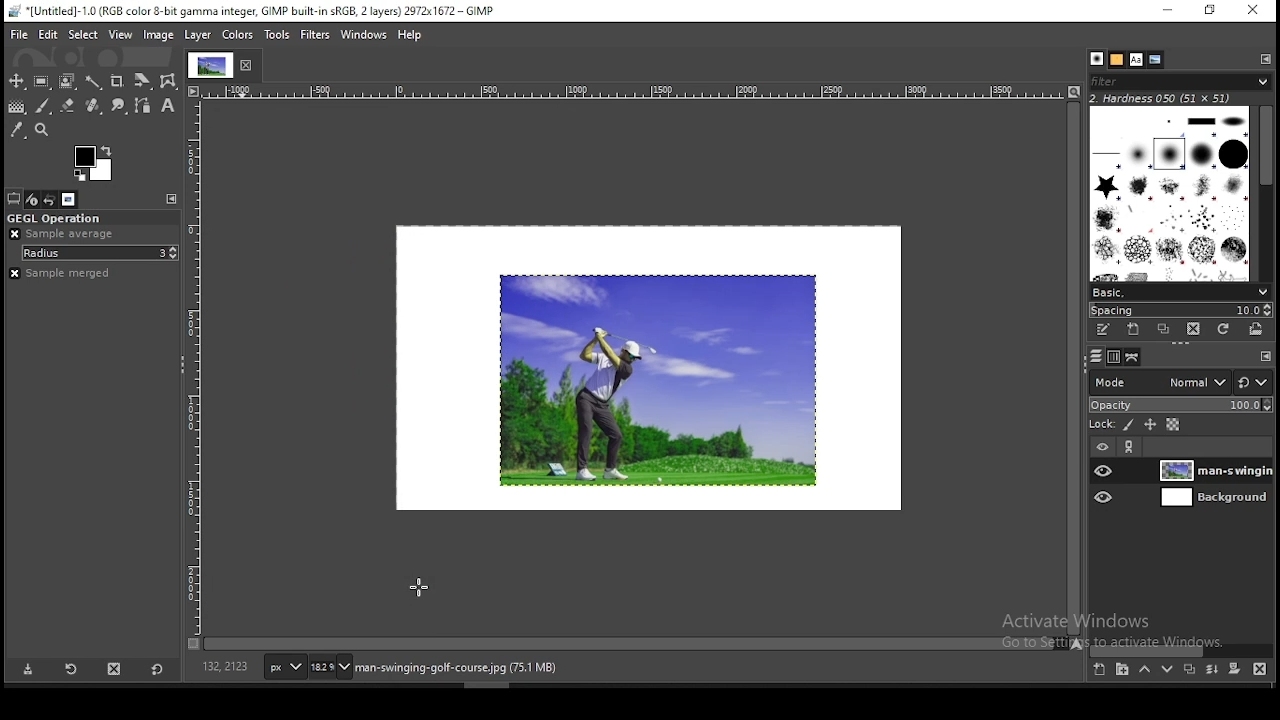  I want to click on view, so click(120, 35).